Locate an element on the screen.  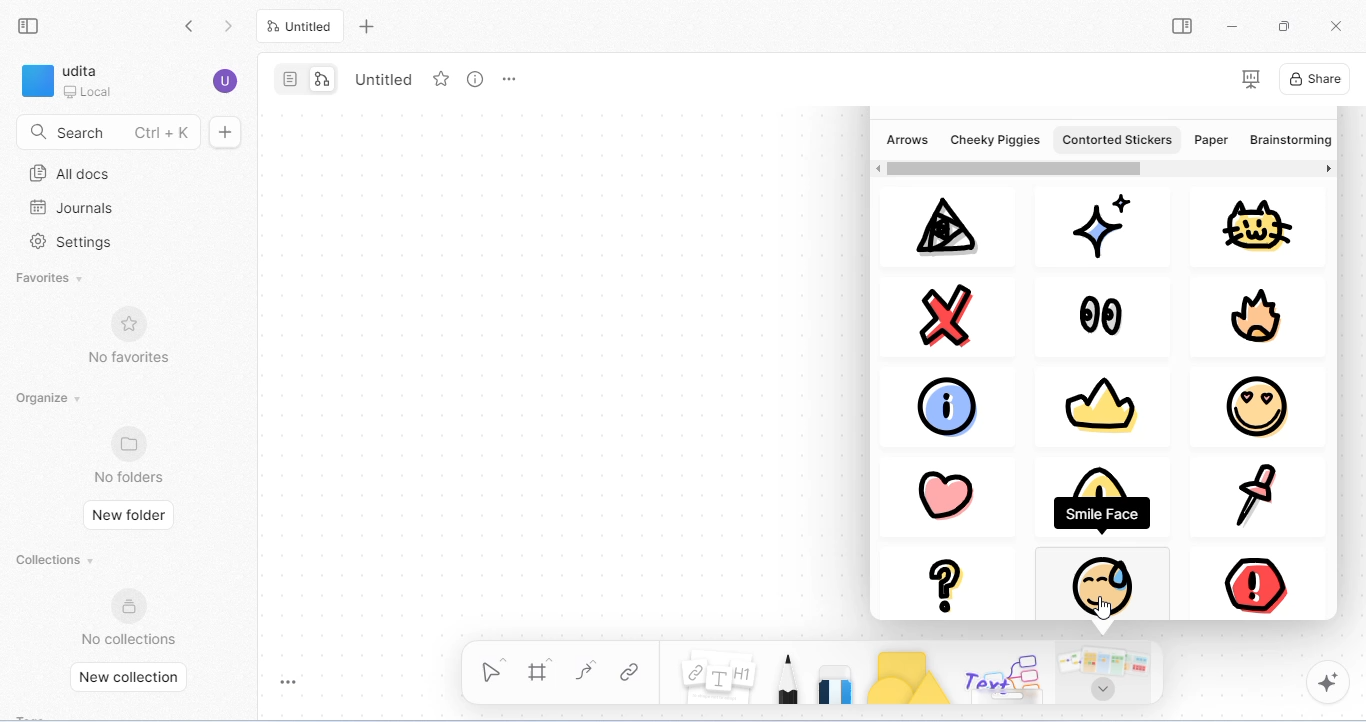
paper is located at coordinates (1211, 139).